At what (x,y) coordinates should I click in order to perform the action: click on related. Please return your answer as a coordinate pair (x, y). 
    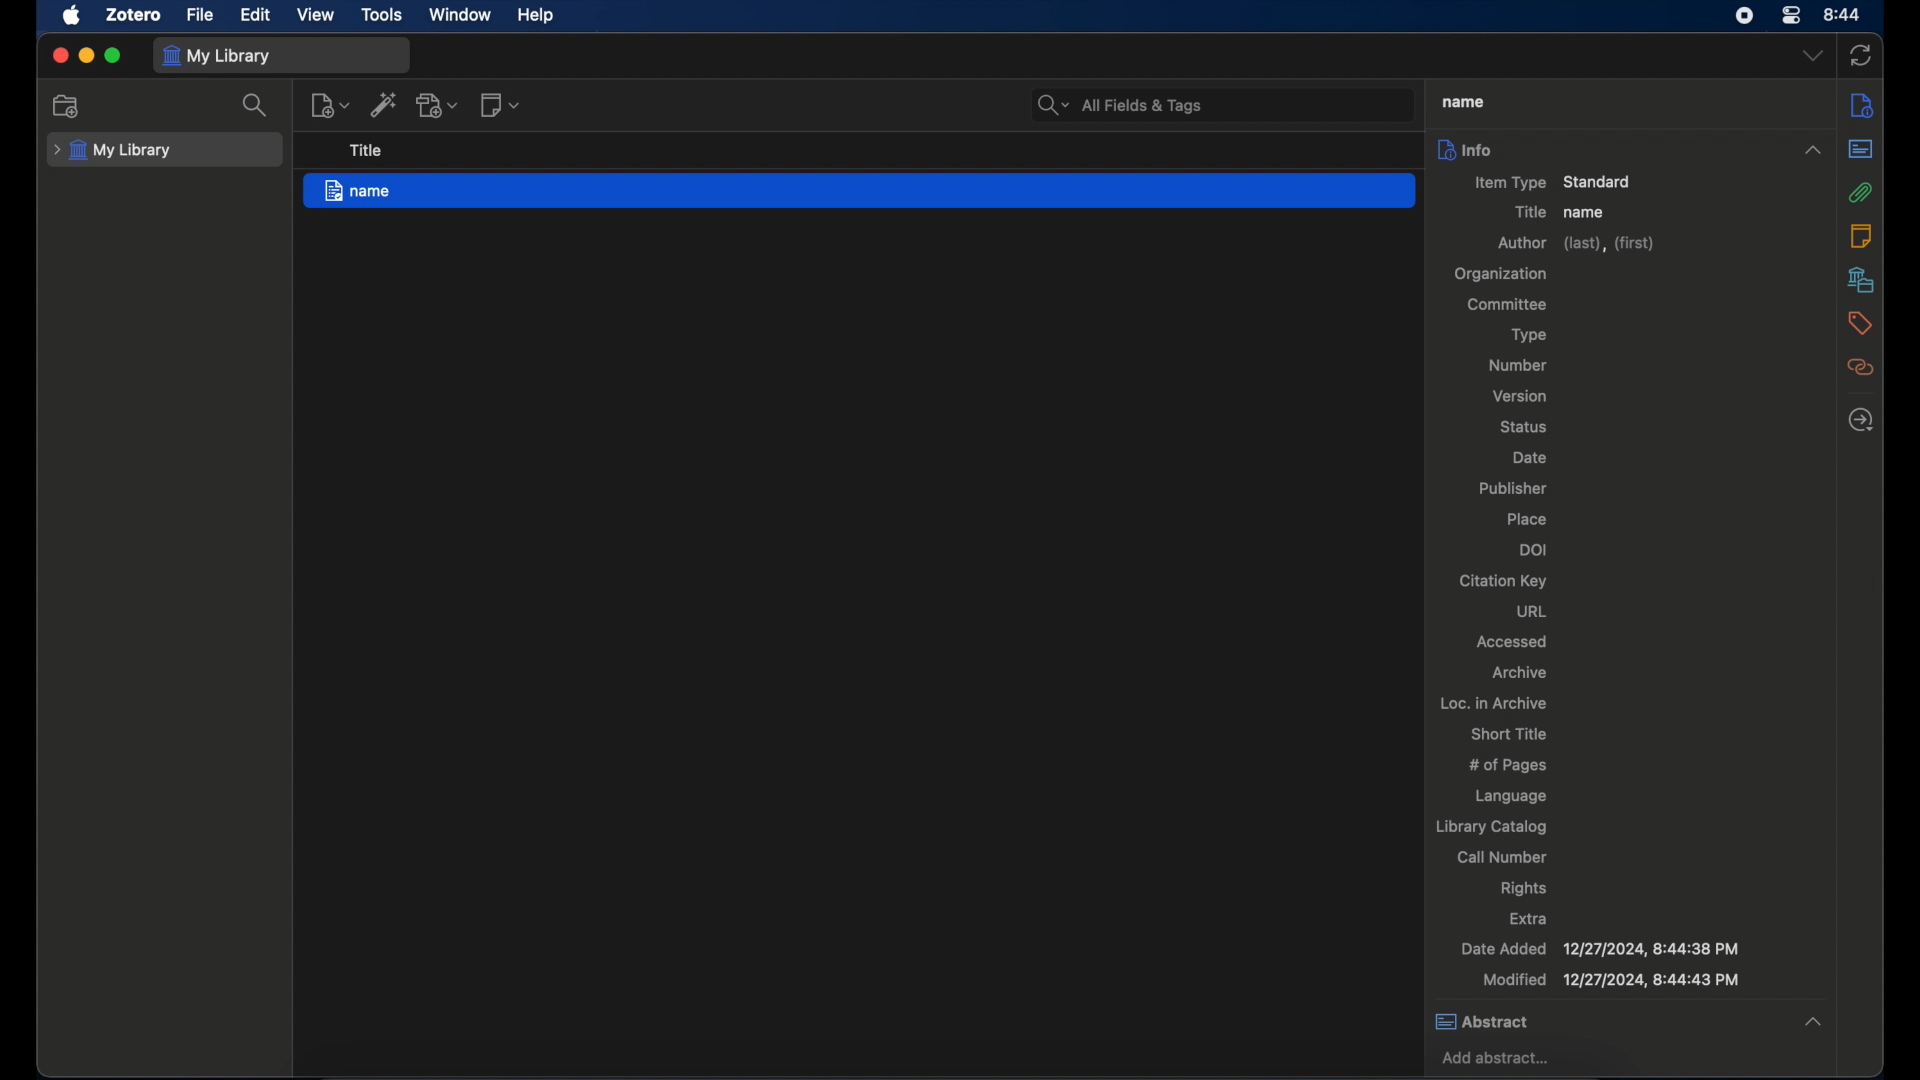
    Looking at the image, I should click on (1861, 368).